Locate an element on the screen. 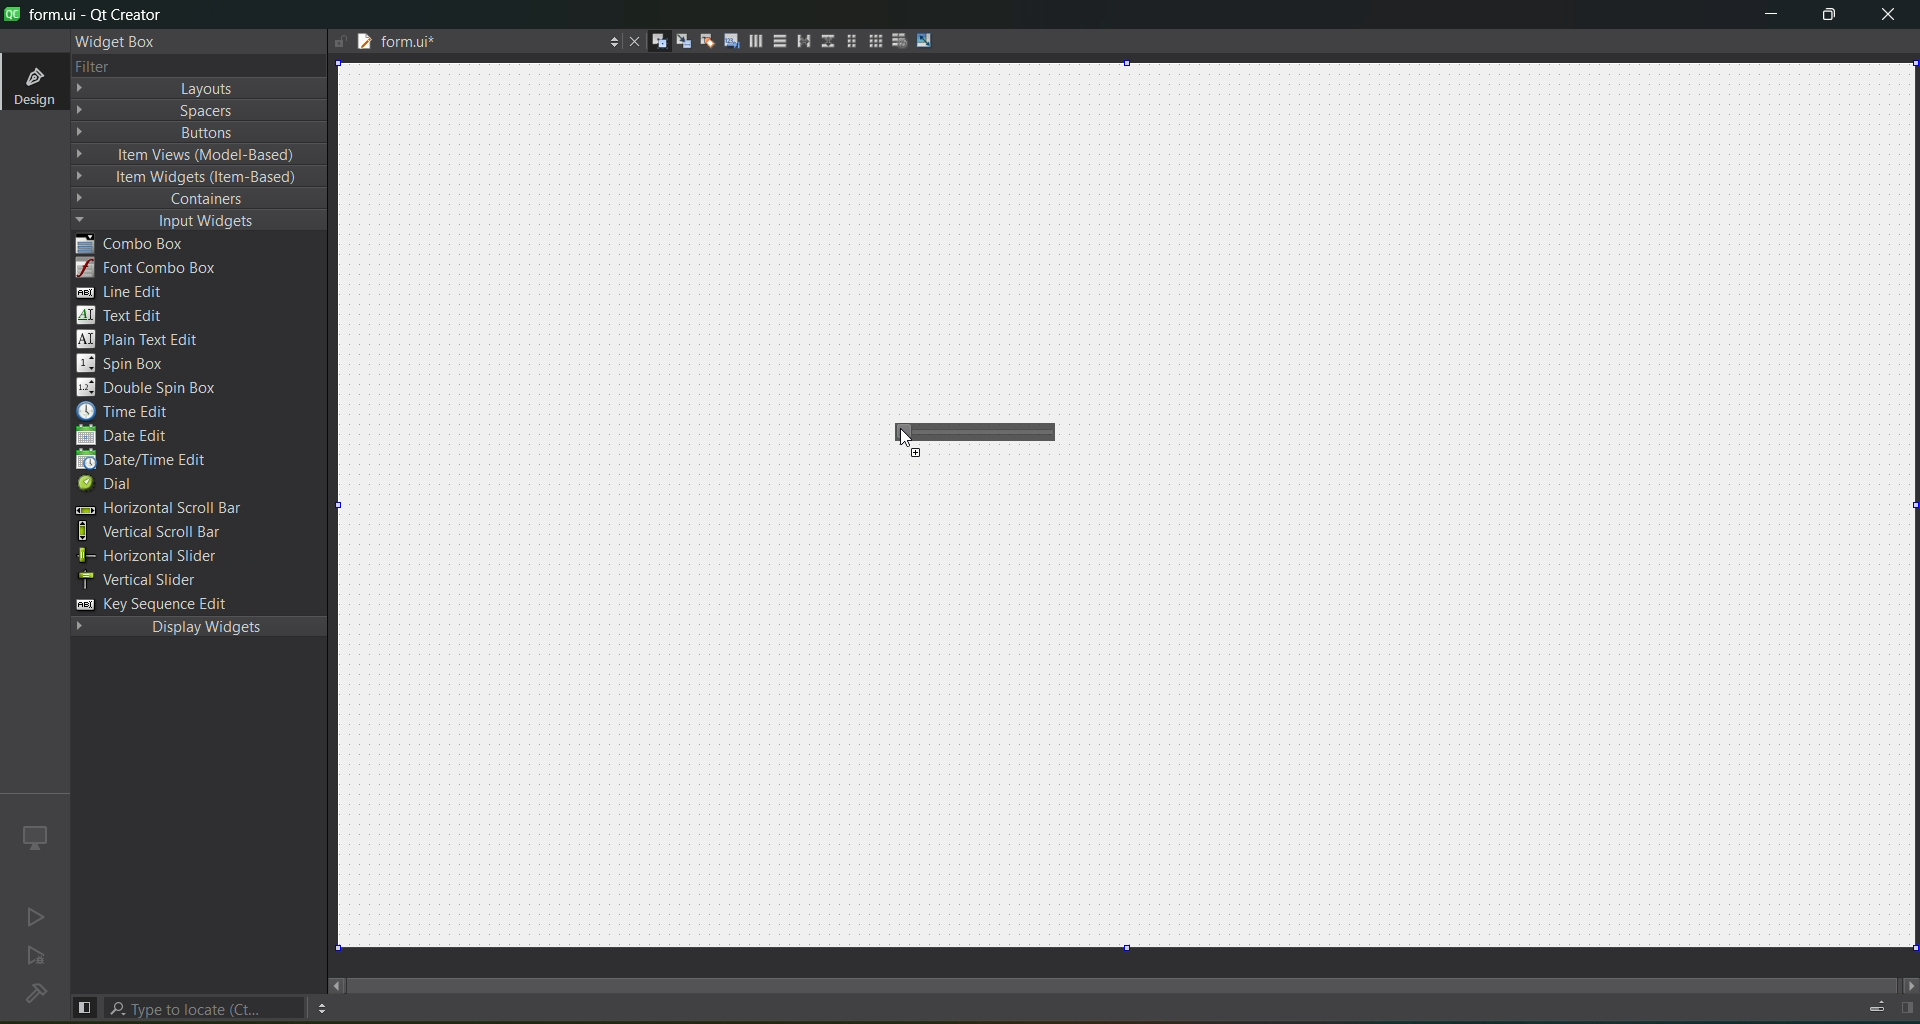 This screenshot has width=1920, height=1024. maximize is located at coordinates (1833, 20).